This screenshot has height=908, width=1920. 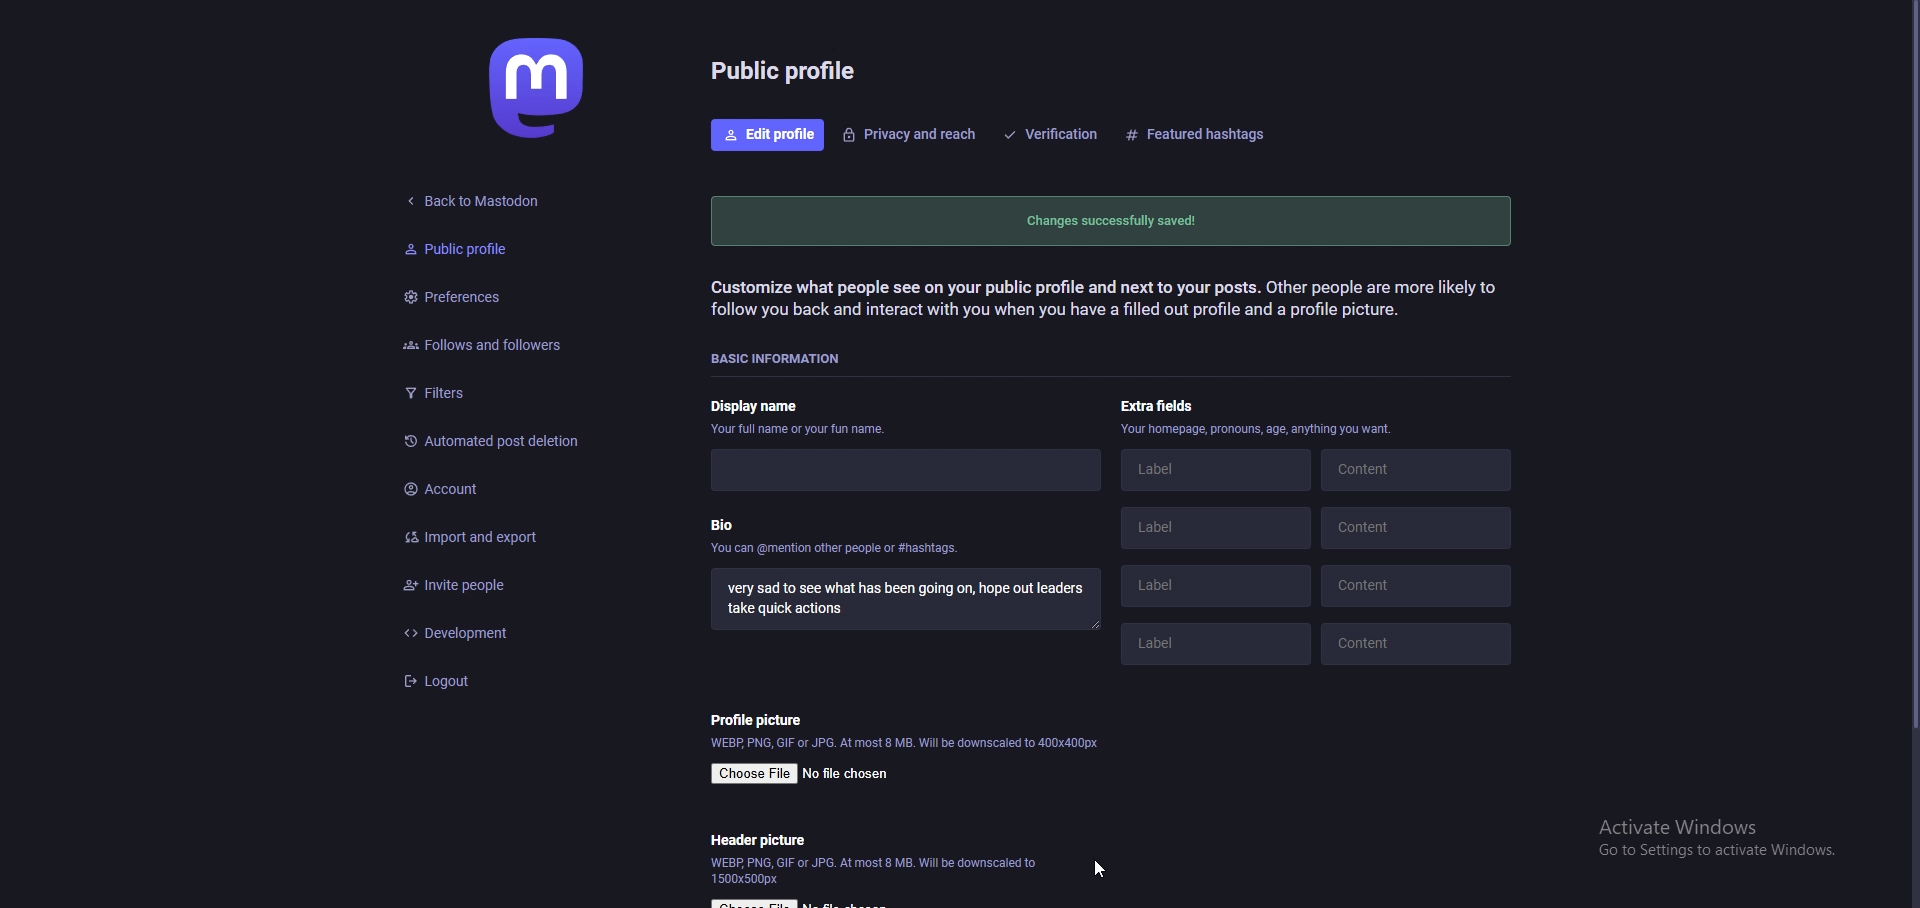 What do you see at coordinates (506, 443) in the screenshot?
I see `automated post deletion` at bounding box center [506, 443].